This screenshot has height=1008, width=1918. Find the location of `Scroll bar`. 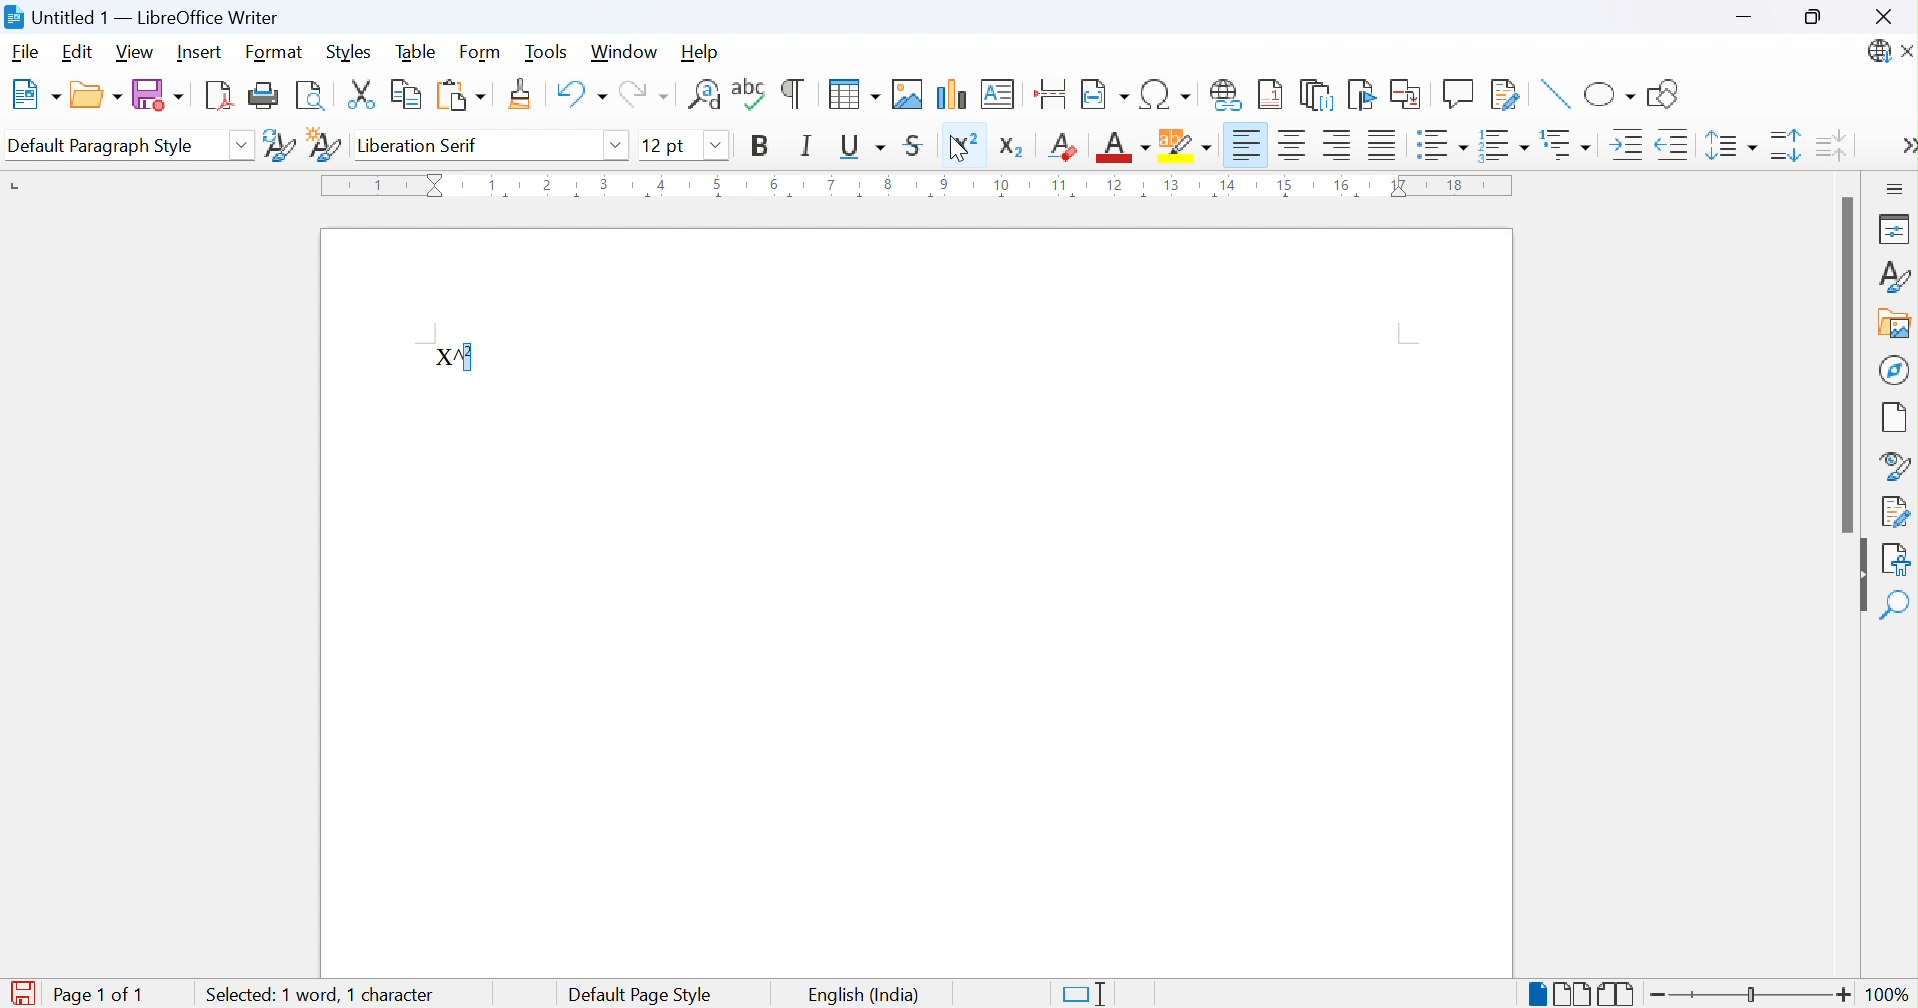

Scroll bar is located at coordinates (1850, 361).